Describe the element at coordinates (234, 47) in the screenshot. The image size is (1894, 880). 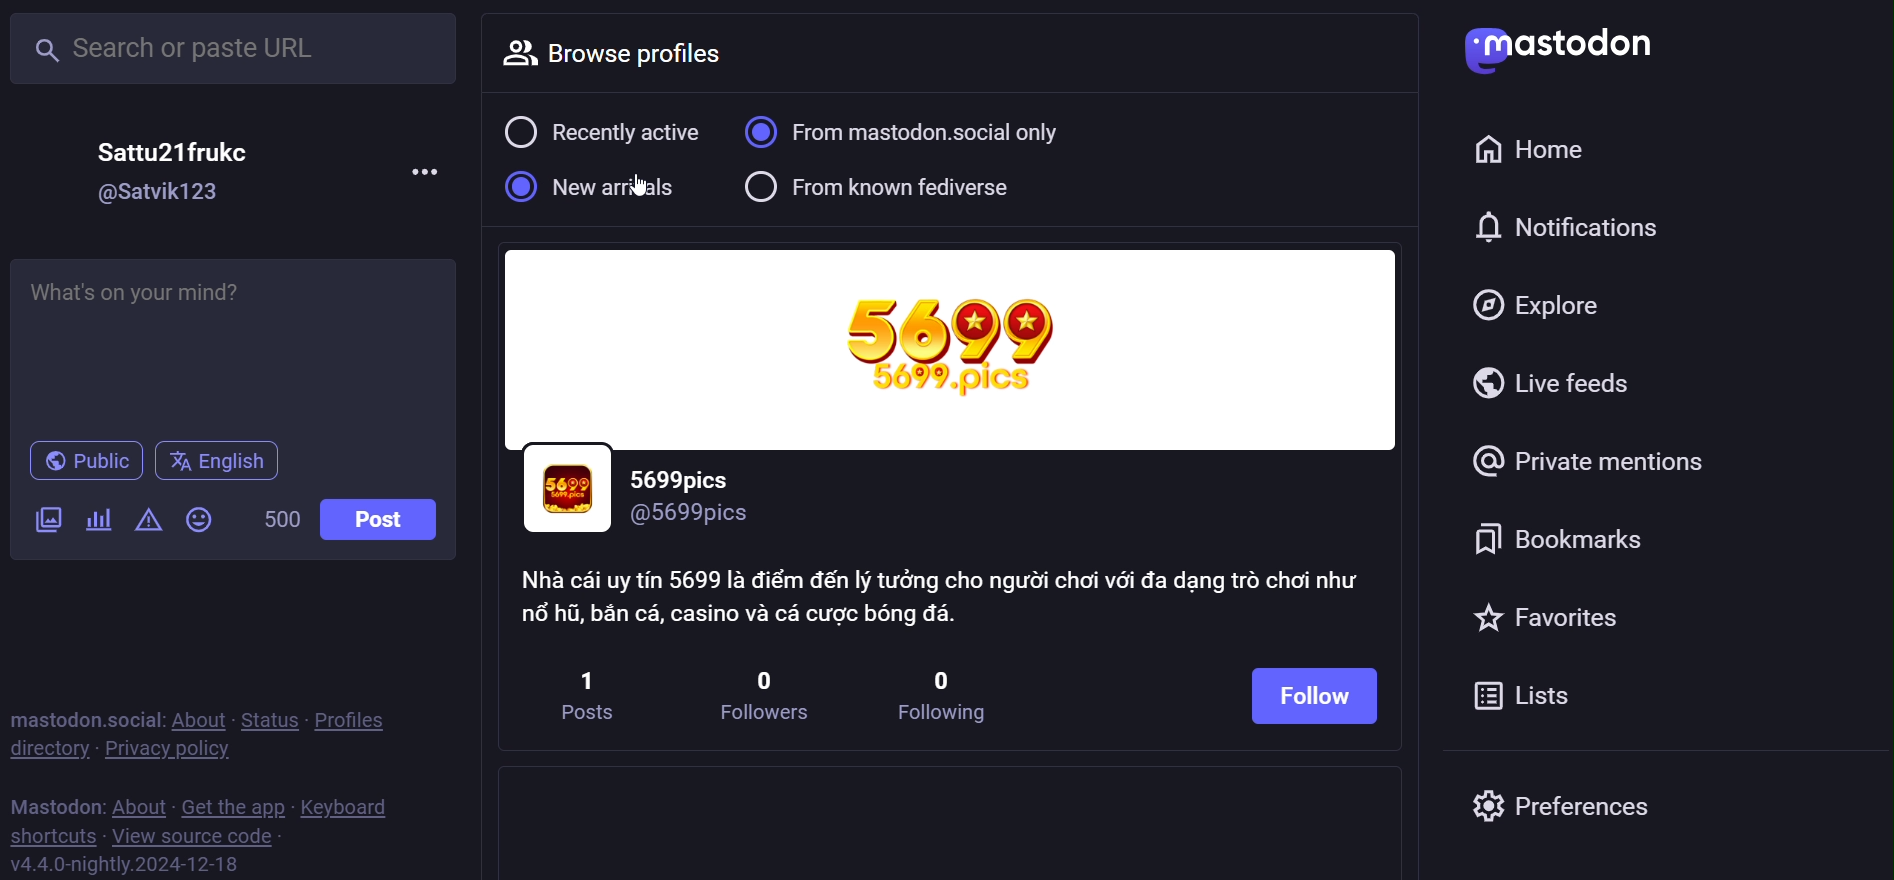
I see `search or paste URL` at that location.